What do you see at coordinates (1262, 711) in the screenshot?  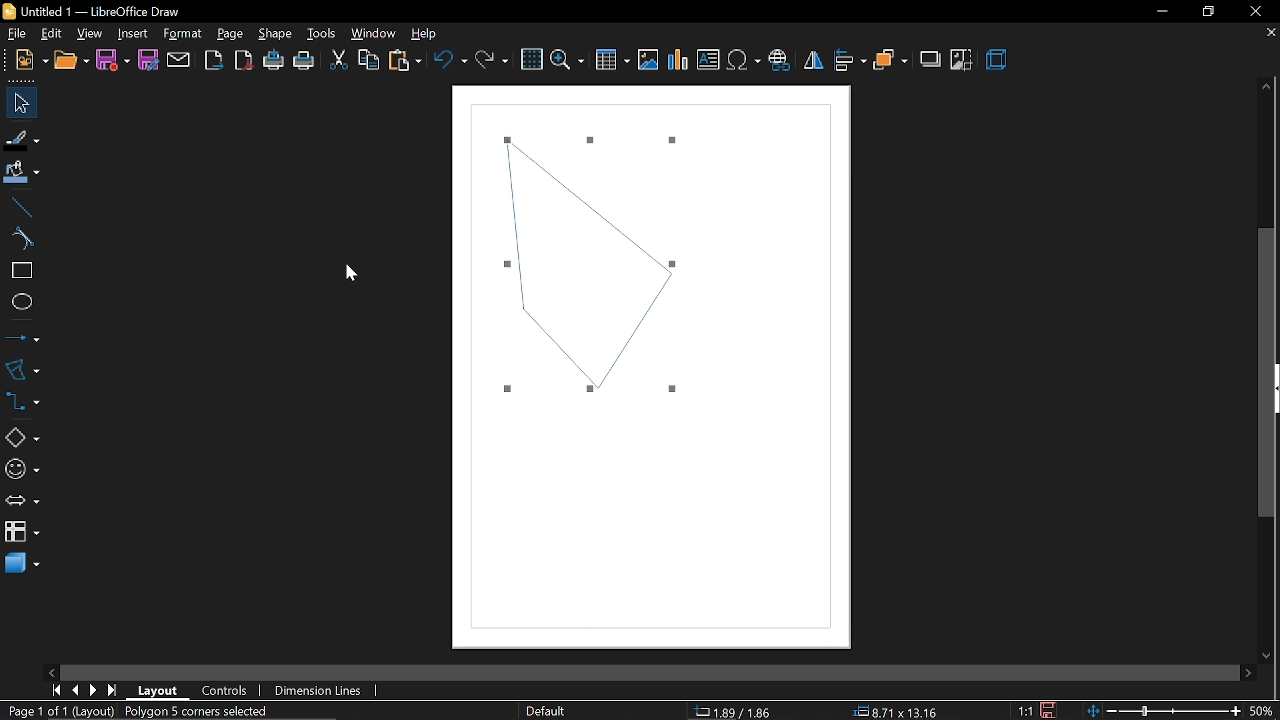 I see `current zoom` at bounding box center [1262, 711].